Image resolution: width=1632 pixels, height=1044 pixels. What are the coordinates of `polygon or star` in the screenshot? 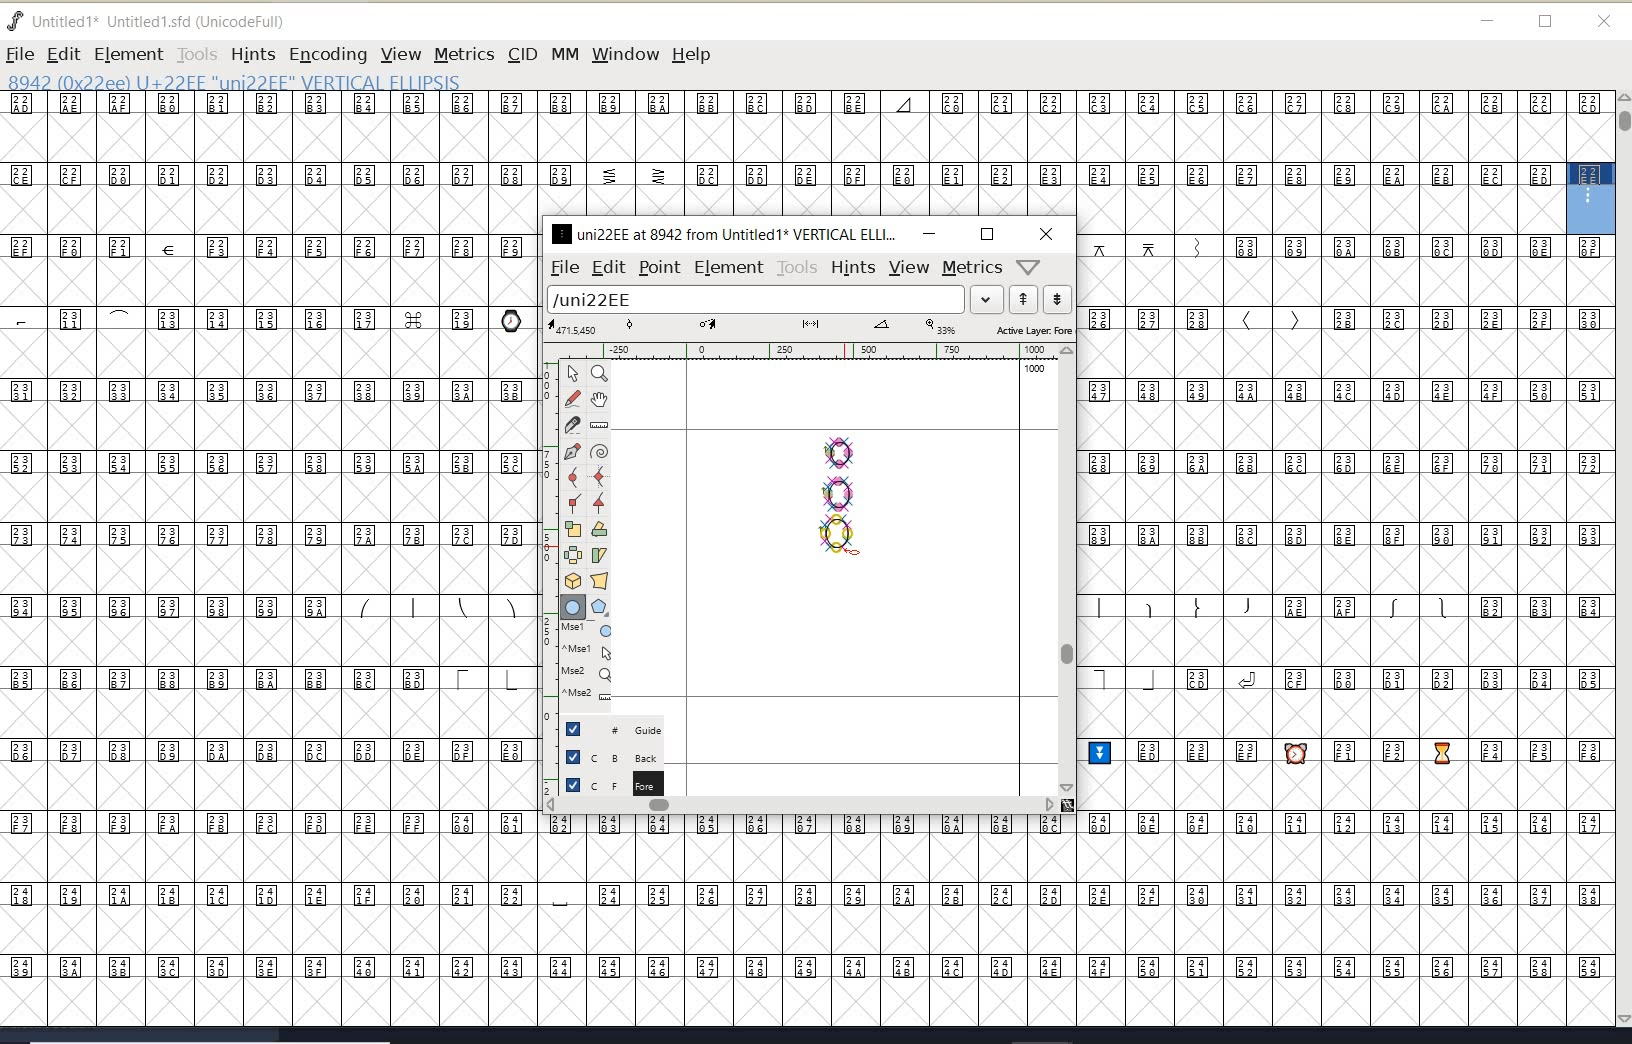 It's located at (599, 609).